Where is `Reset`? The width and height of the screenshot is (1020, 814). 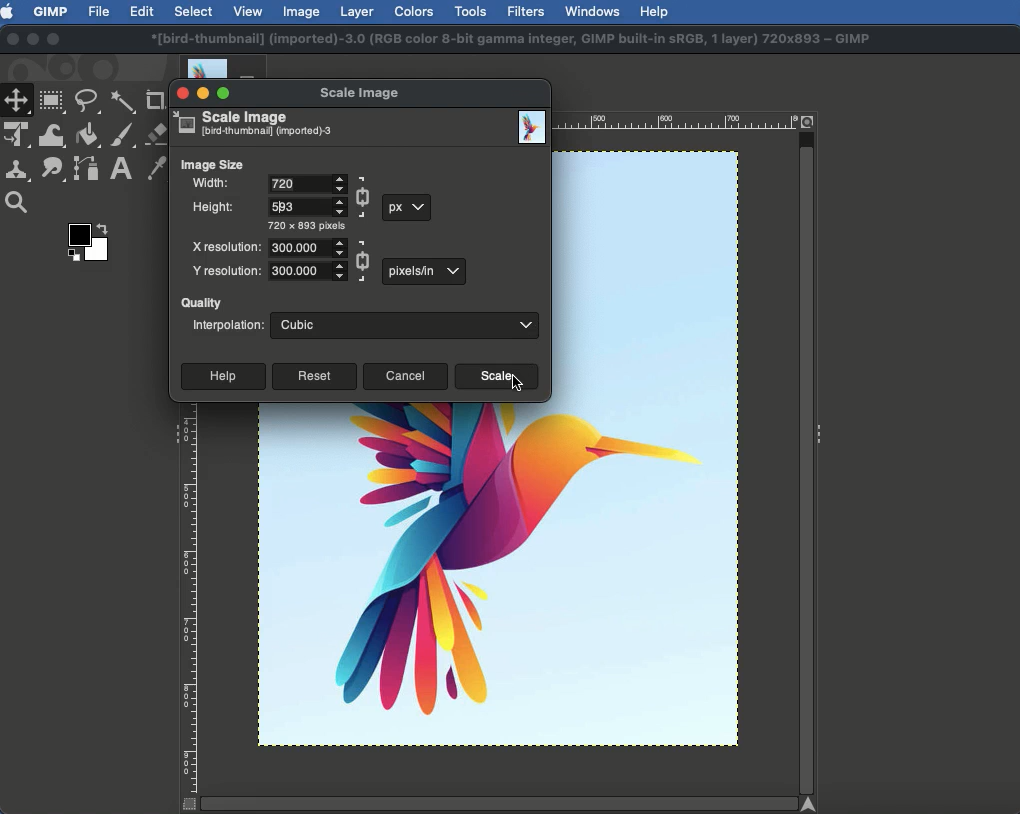
Reset is located at coordinates (313, 376).